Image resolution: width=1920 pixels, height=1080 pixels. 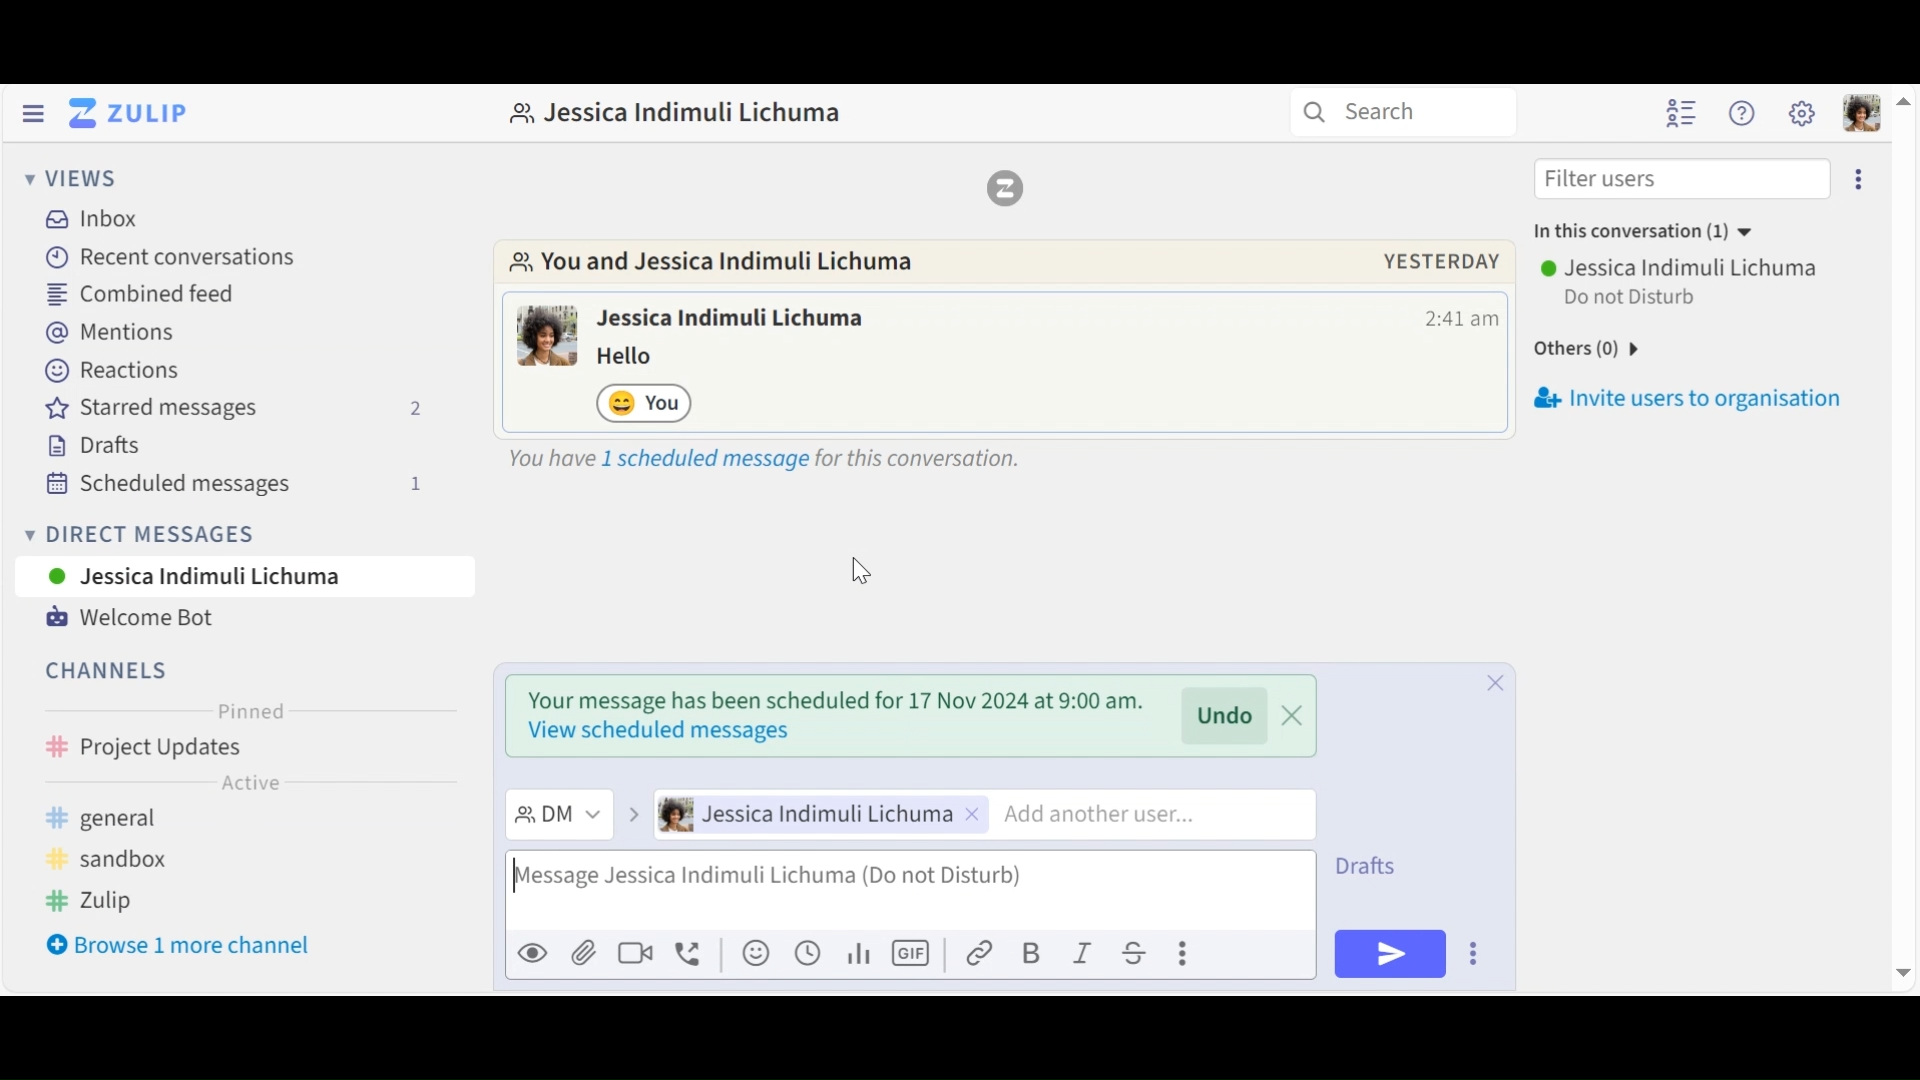 I want to click on Search, so click(x=1413, y=113).